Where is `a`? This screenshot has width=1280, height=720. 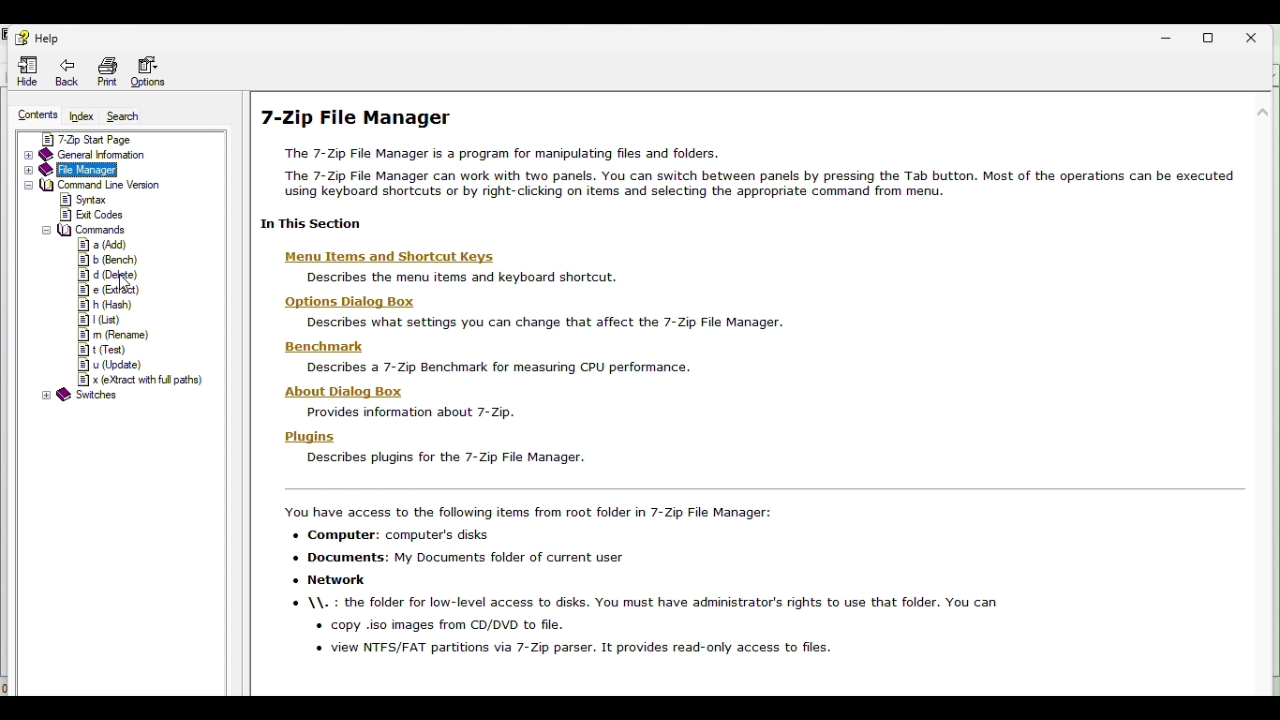
a is located at coordinates (111, 245).